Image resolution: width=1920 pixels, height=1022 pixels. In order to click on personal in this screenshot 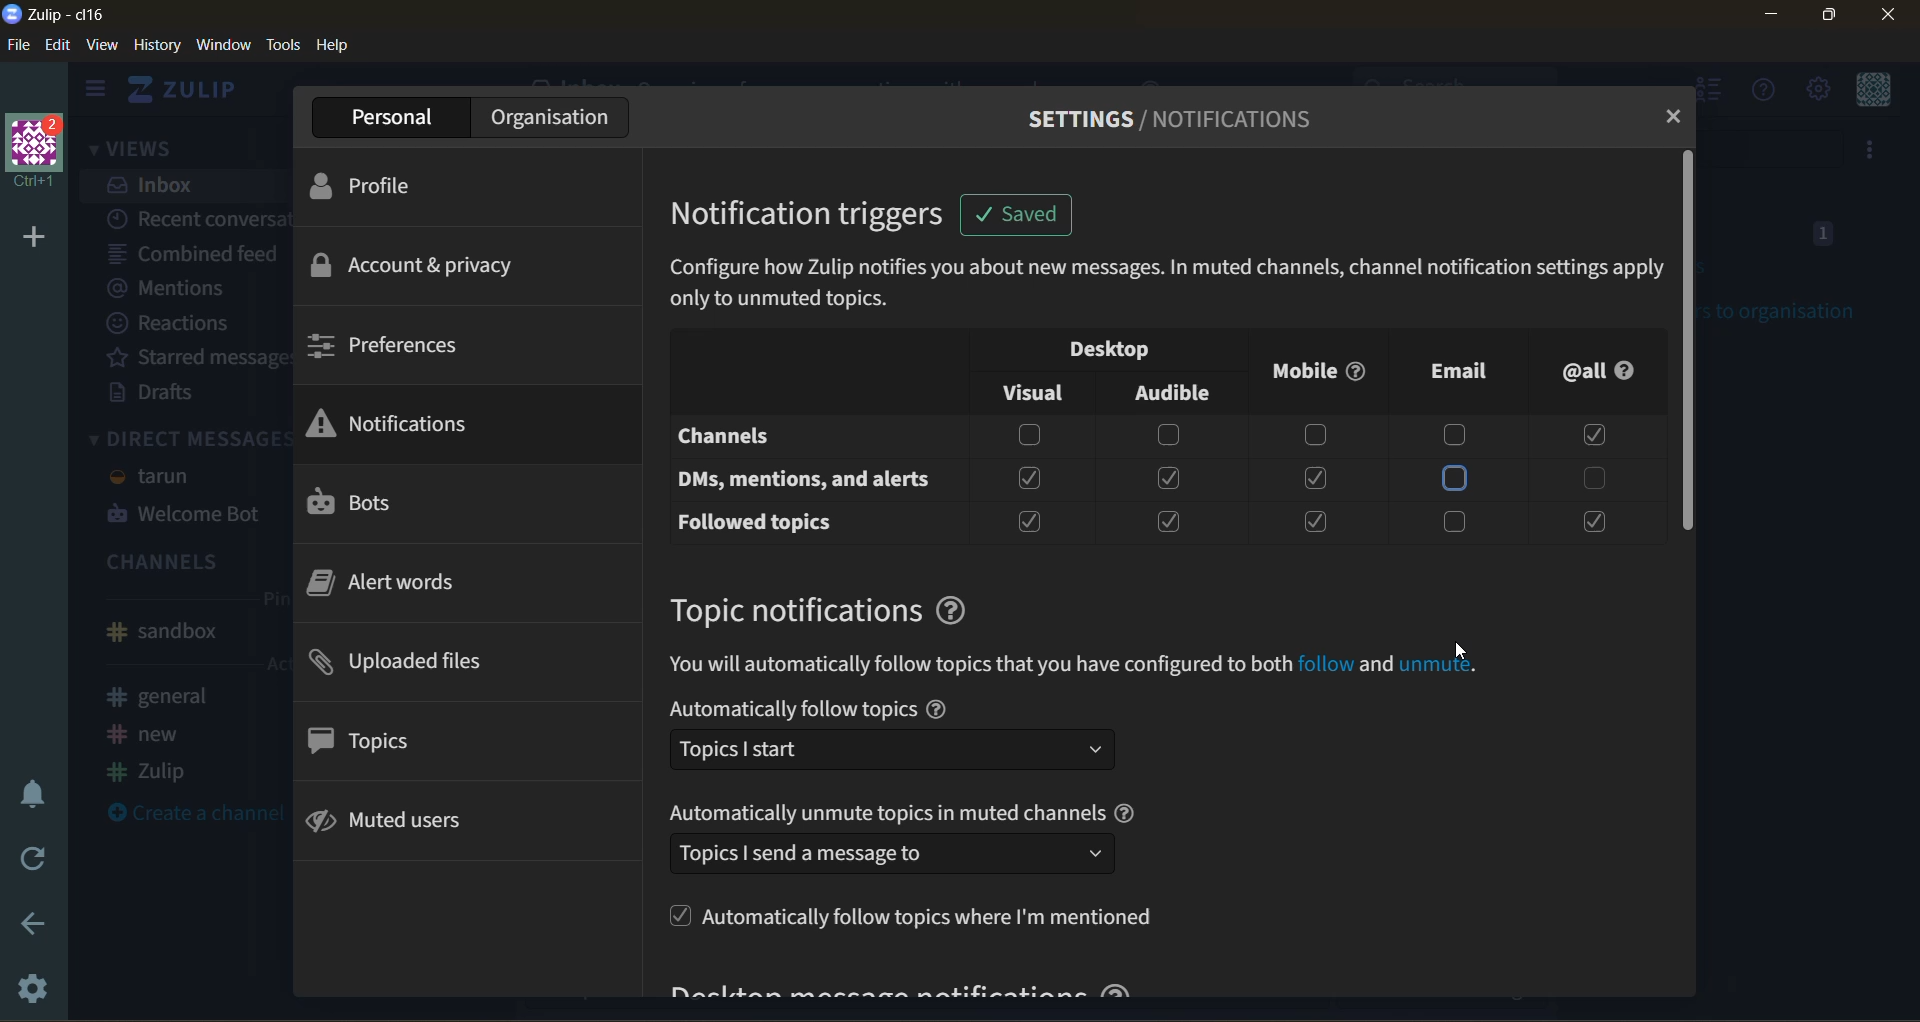, I will do `click(382, 118)`.